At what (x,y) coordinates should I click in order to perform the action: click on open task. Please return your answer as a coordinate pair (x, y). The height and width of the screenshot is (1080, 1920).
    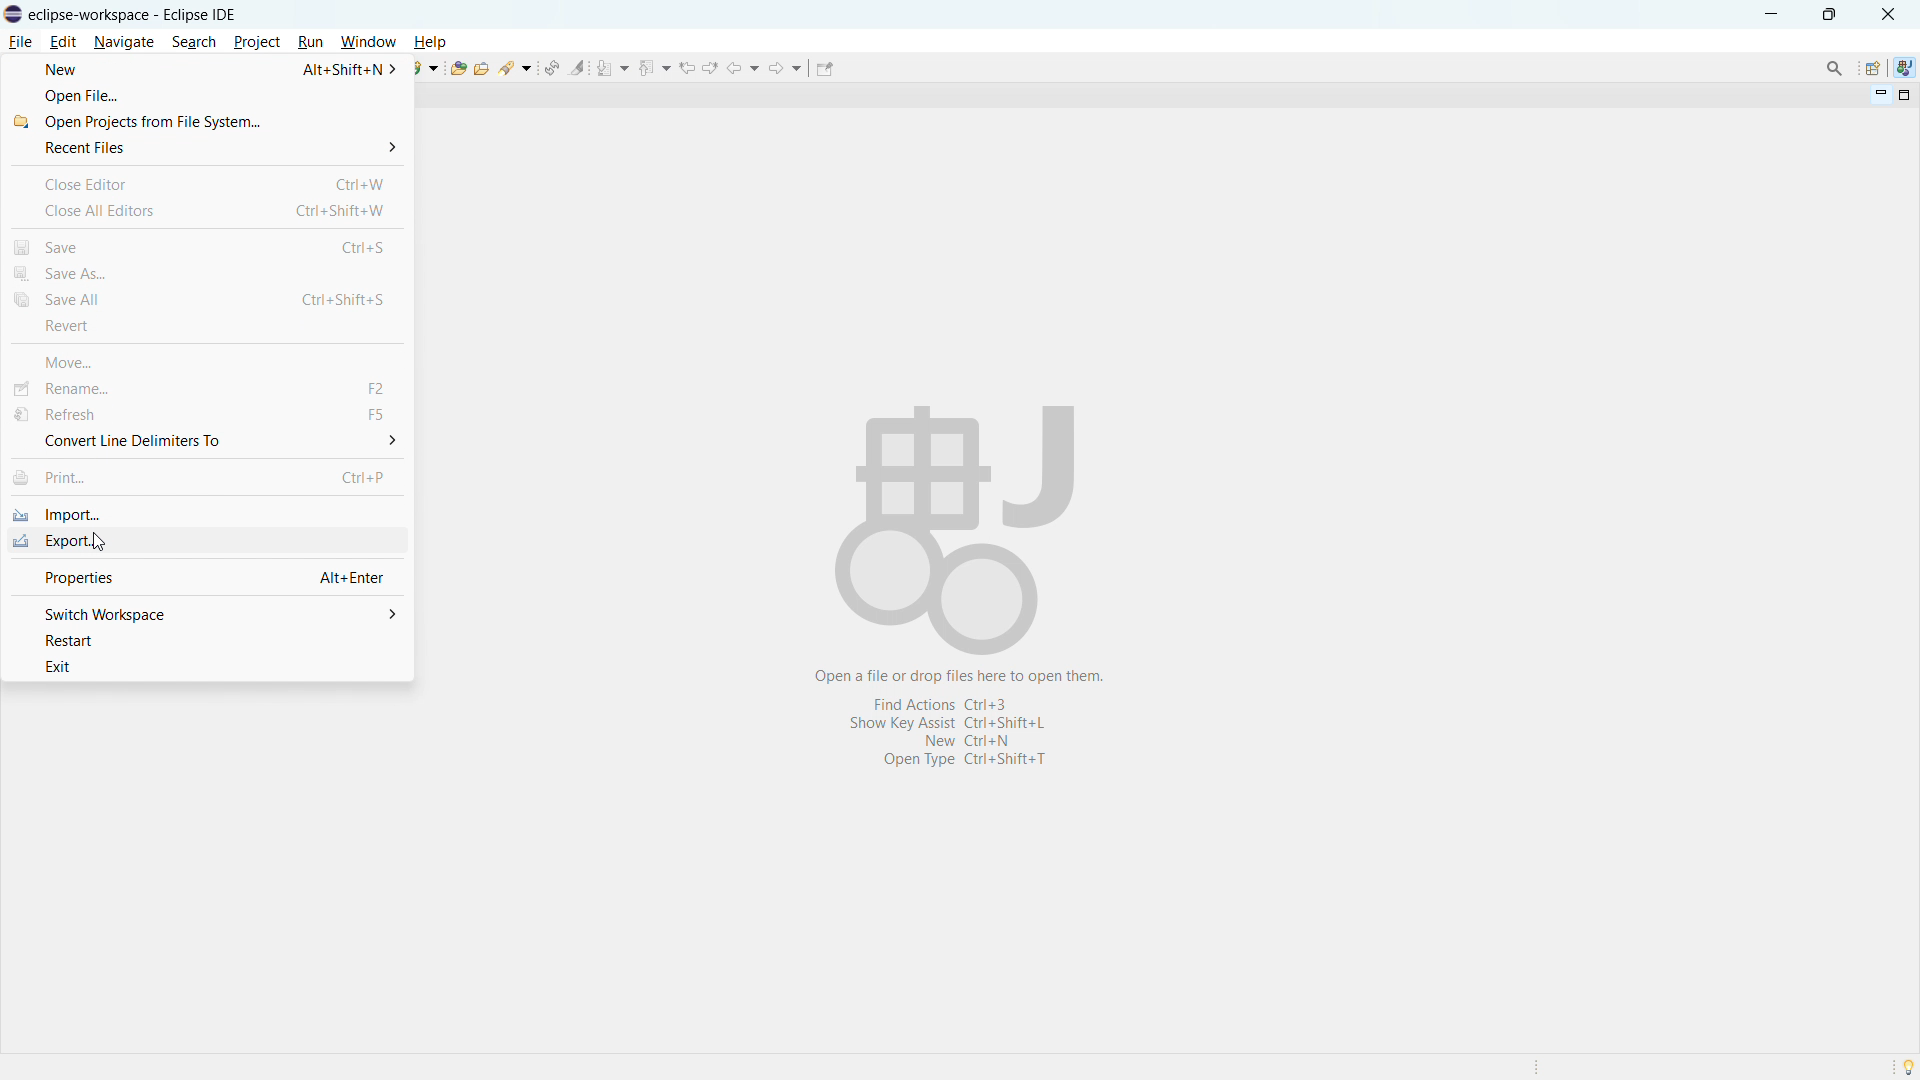
    Looking at the image, I should click on (481, 66).